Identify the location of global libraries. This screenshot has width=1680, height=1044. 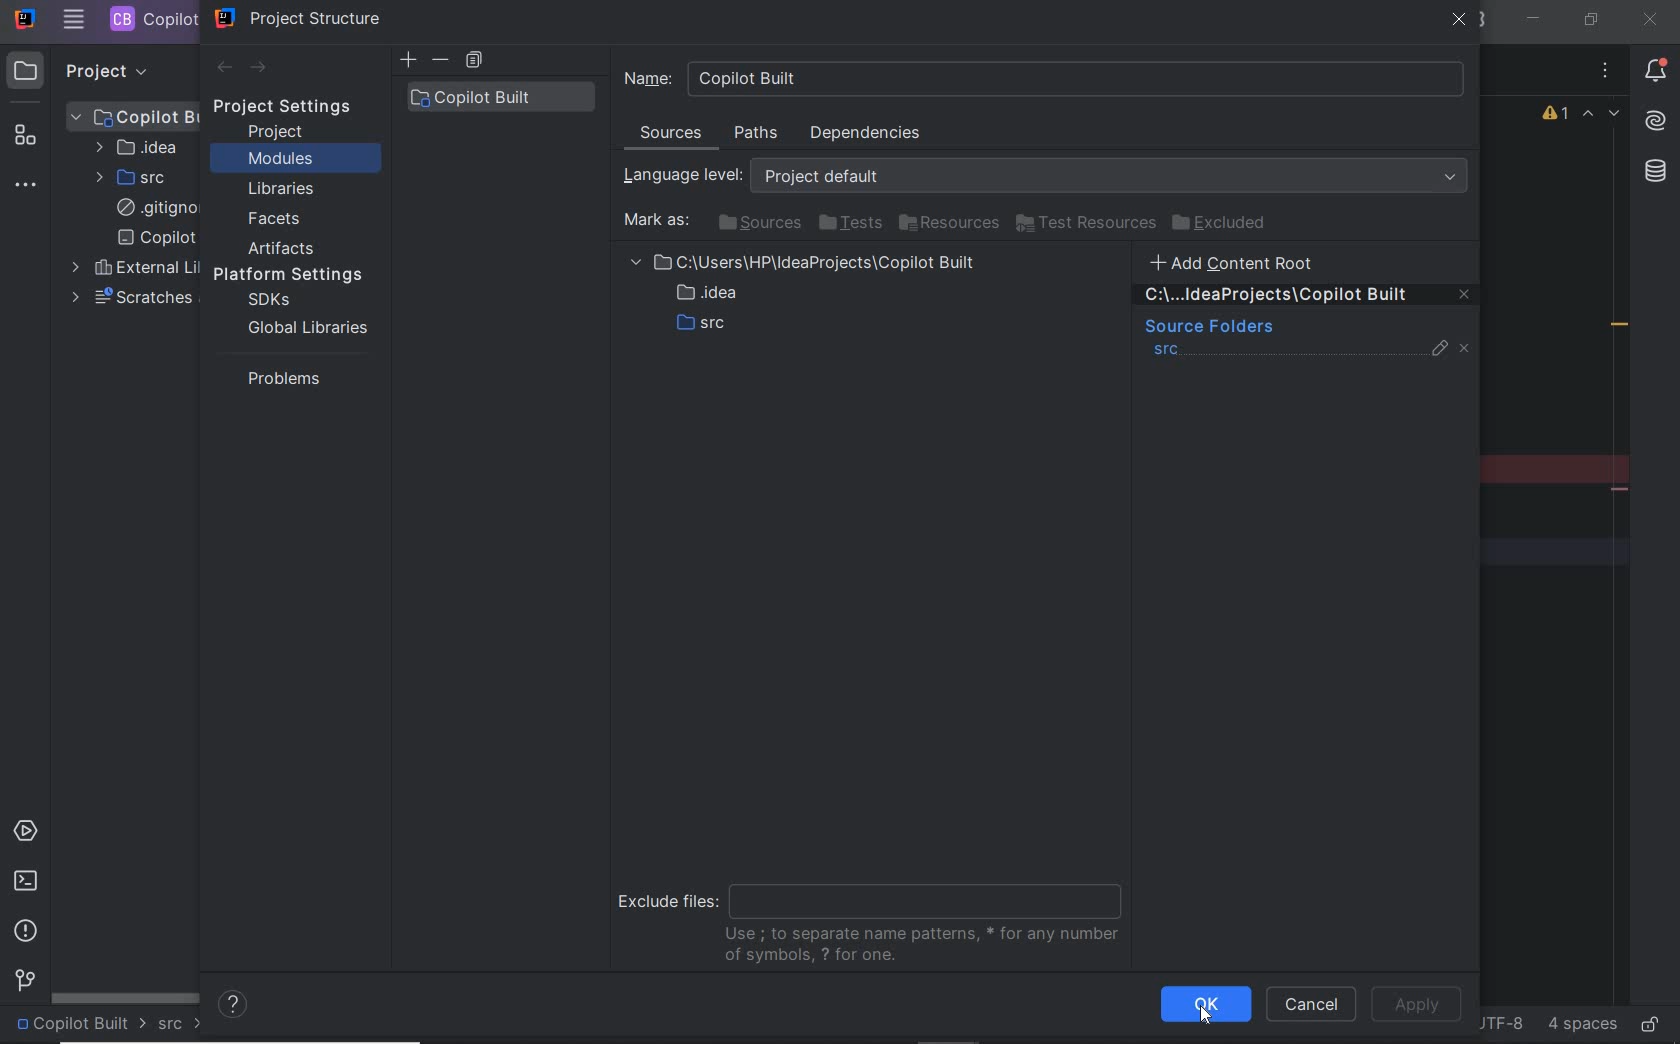
(304, 327).